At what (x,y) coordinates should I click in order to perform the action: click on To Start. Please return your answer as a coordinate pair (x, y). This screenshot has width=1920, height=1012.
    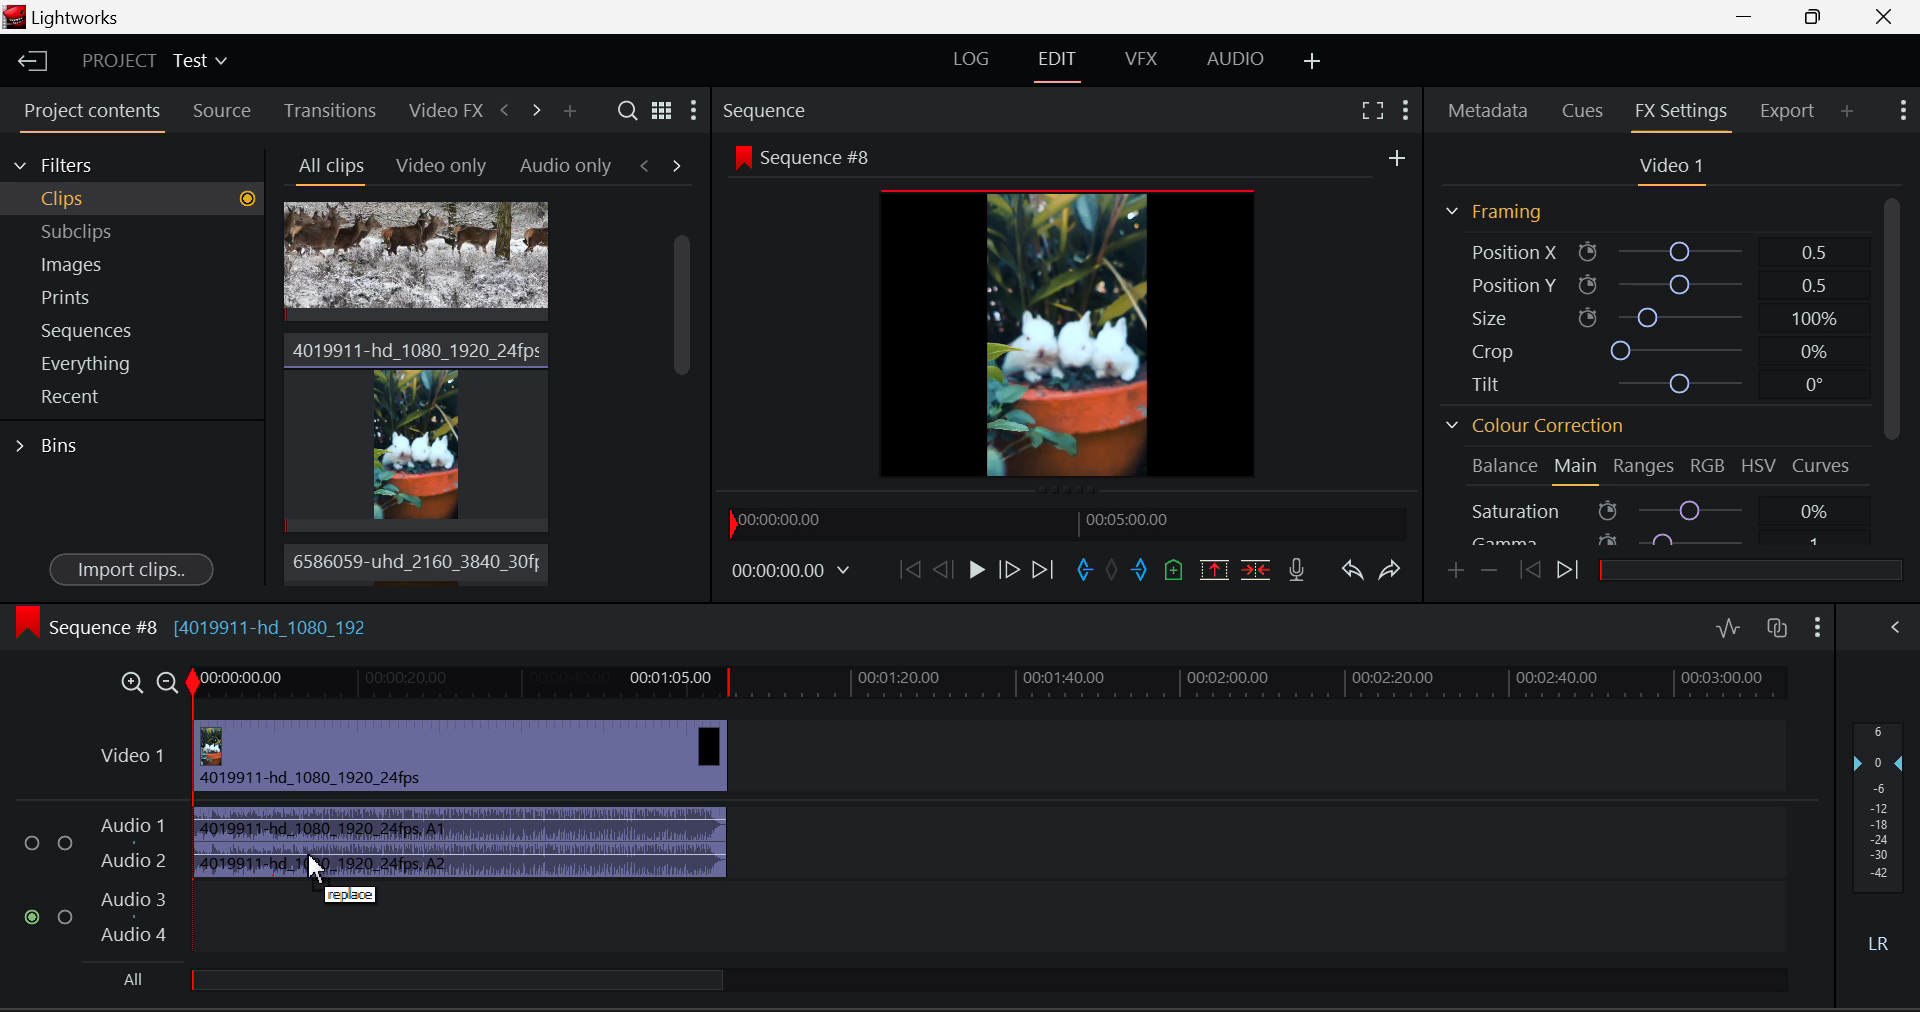
    Looking at the image, I should click on (910, 568).